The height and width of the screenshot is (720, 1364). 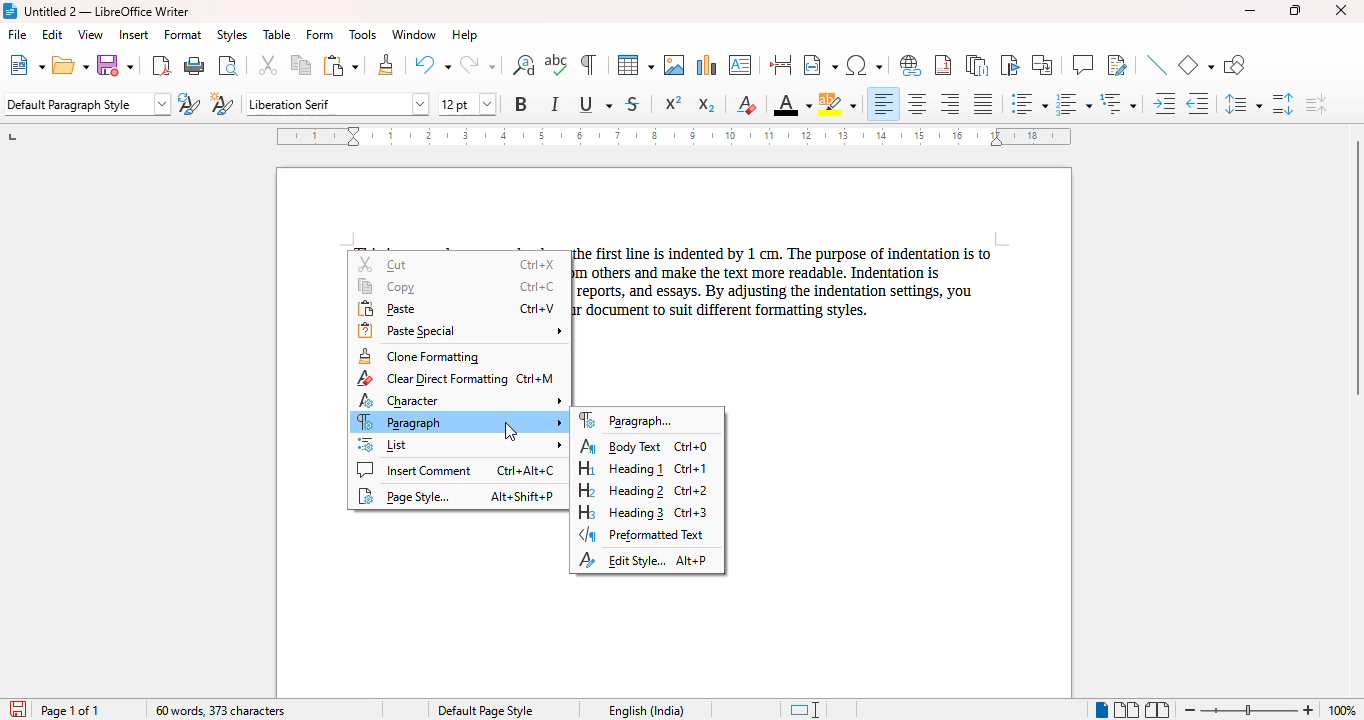 What do you see at coordinates (454, 379) in the screenshot?
I see `clear direct formatting` at bounding box center [454, 379].